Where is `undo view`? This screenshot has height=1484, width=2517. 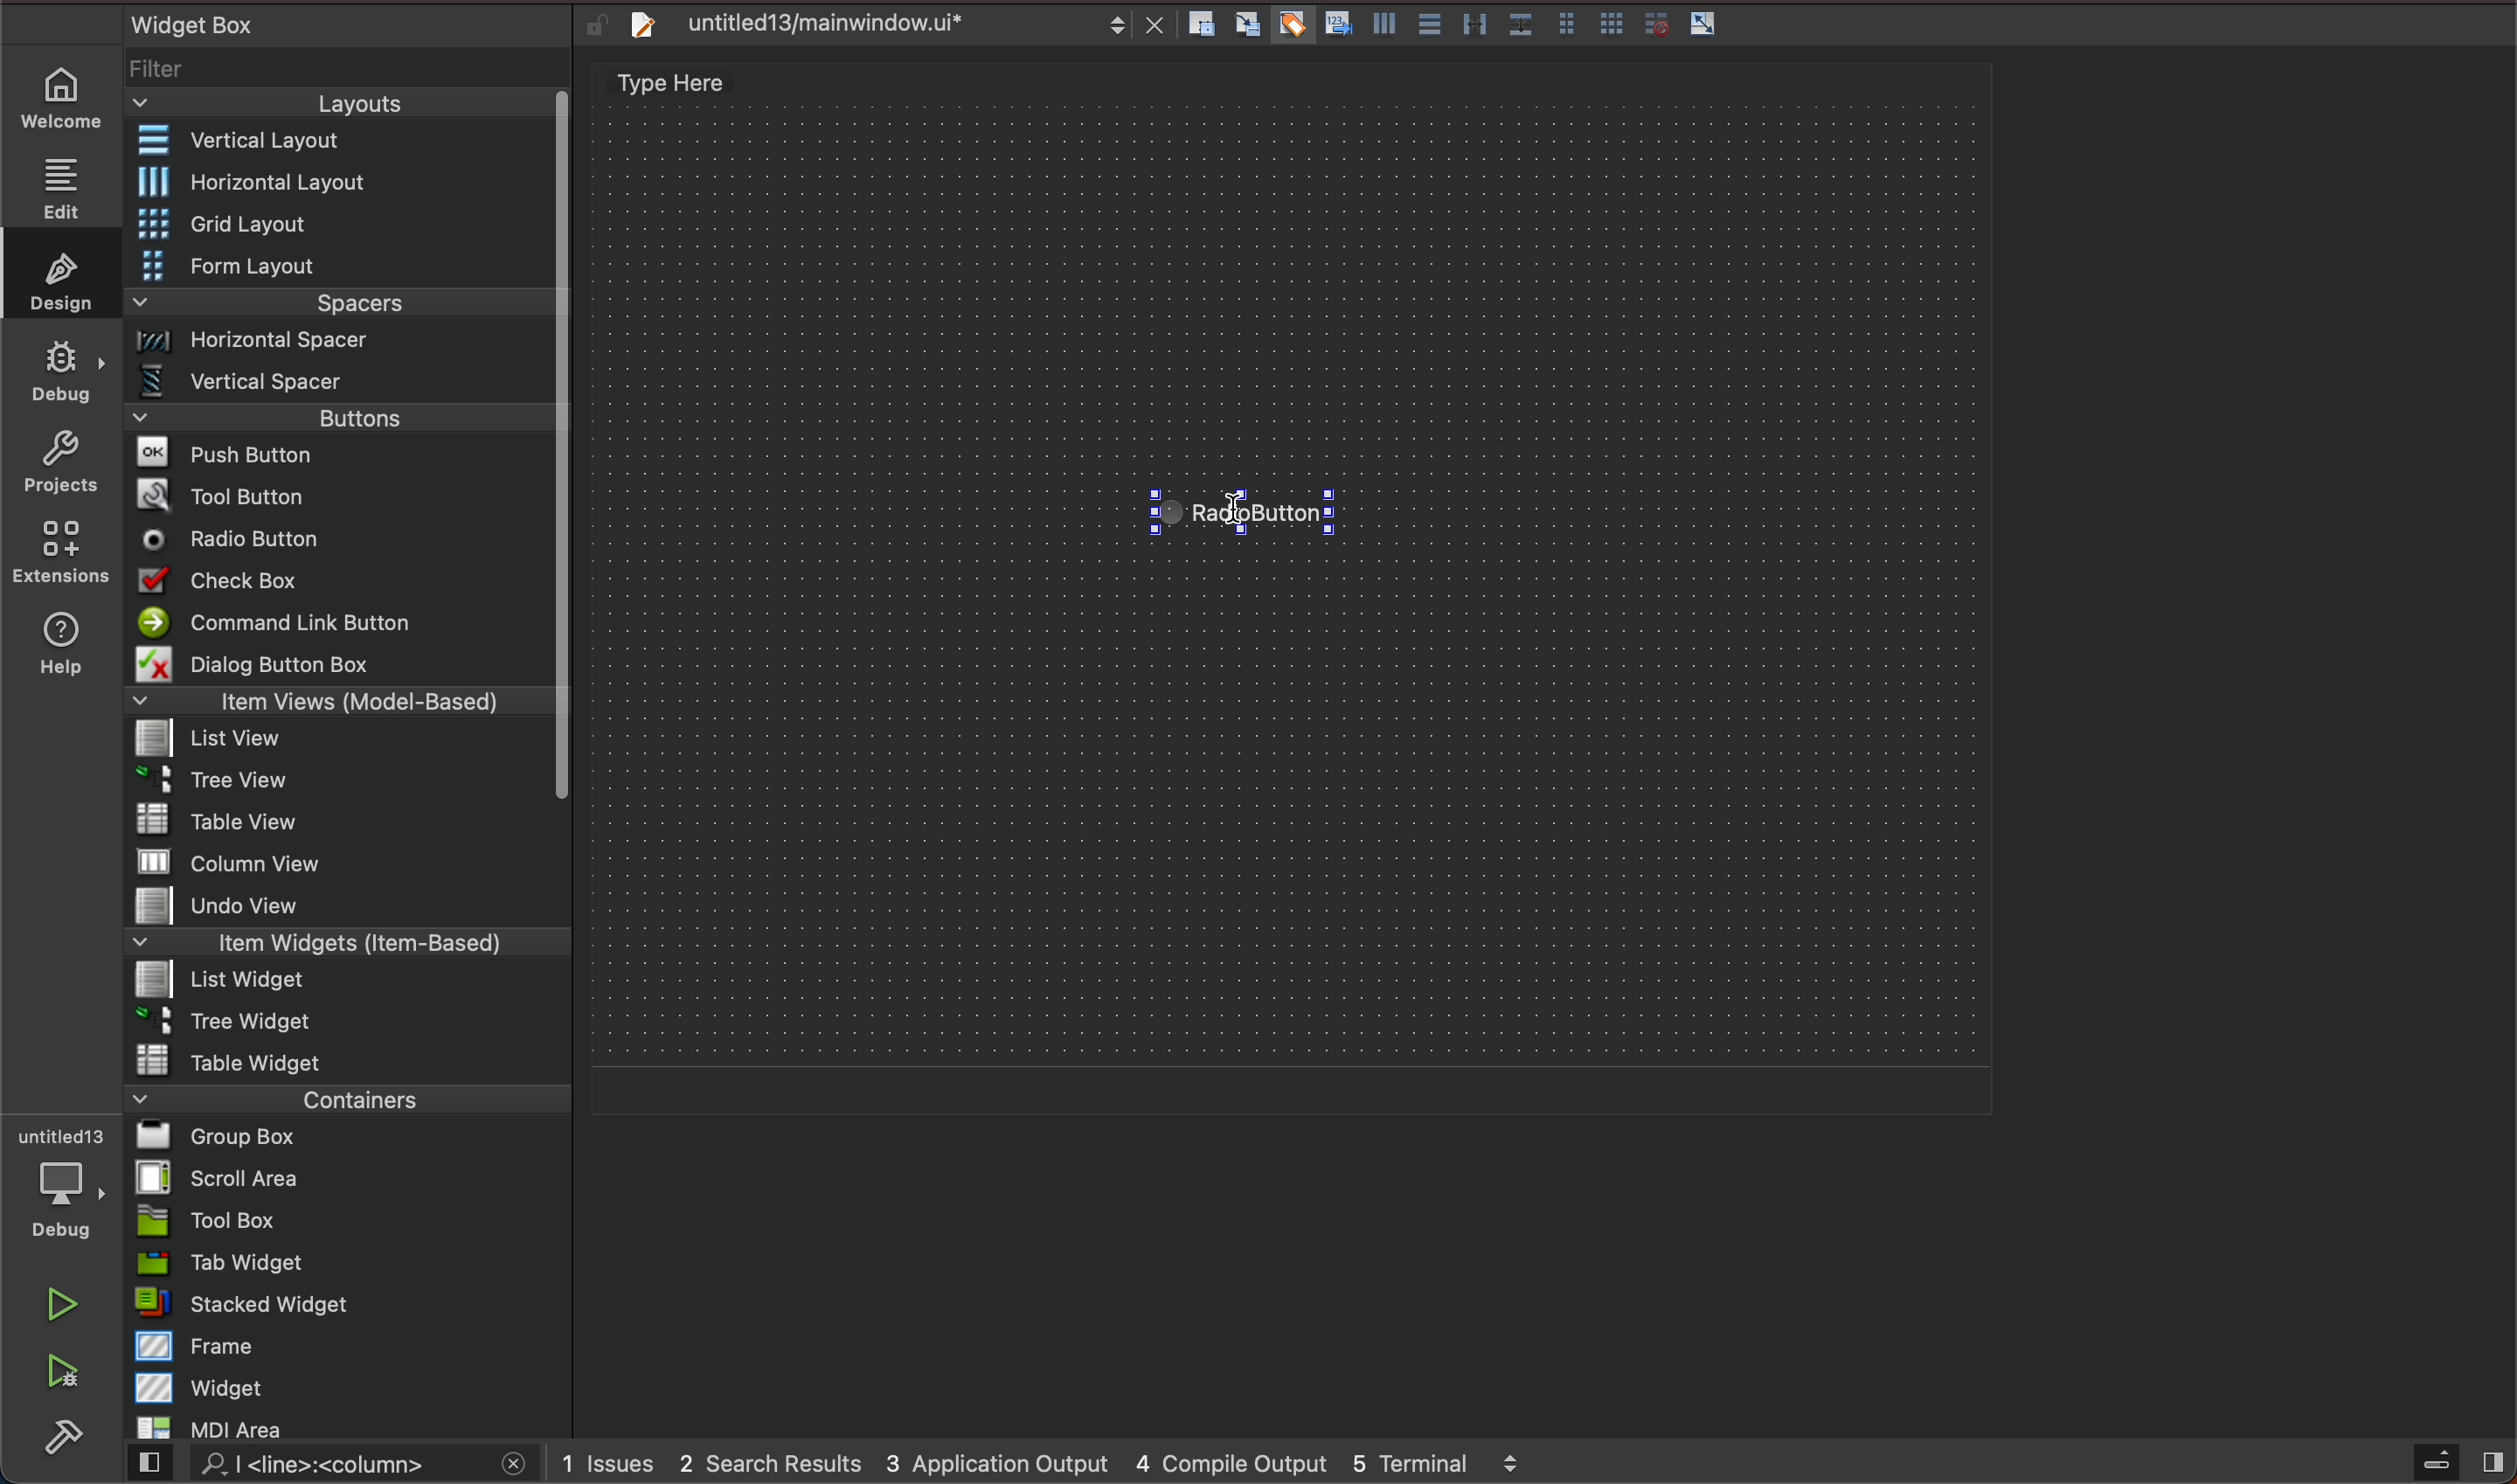
undo view is located at coordinates (348, 905).